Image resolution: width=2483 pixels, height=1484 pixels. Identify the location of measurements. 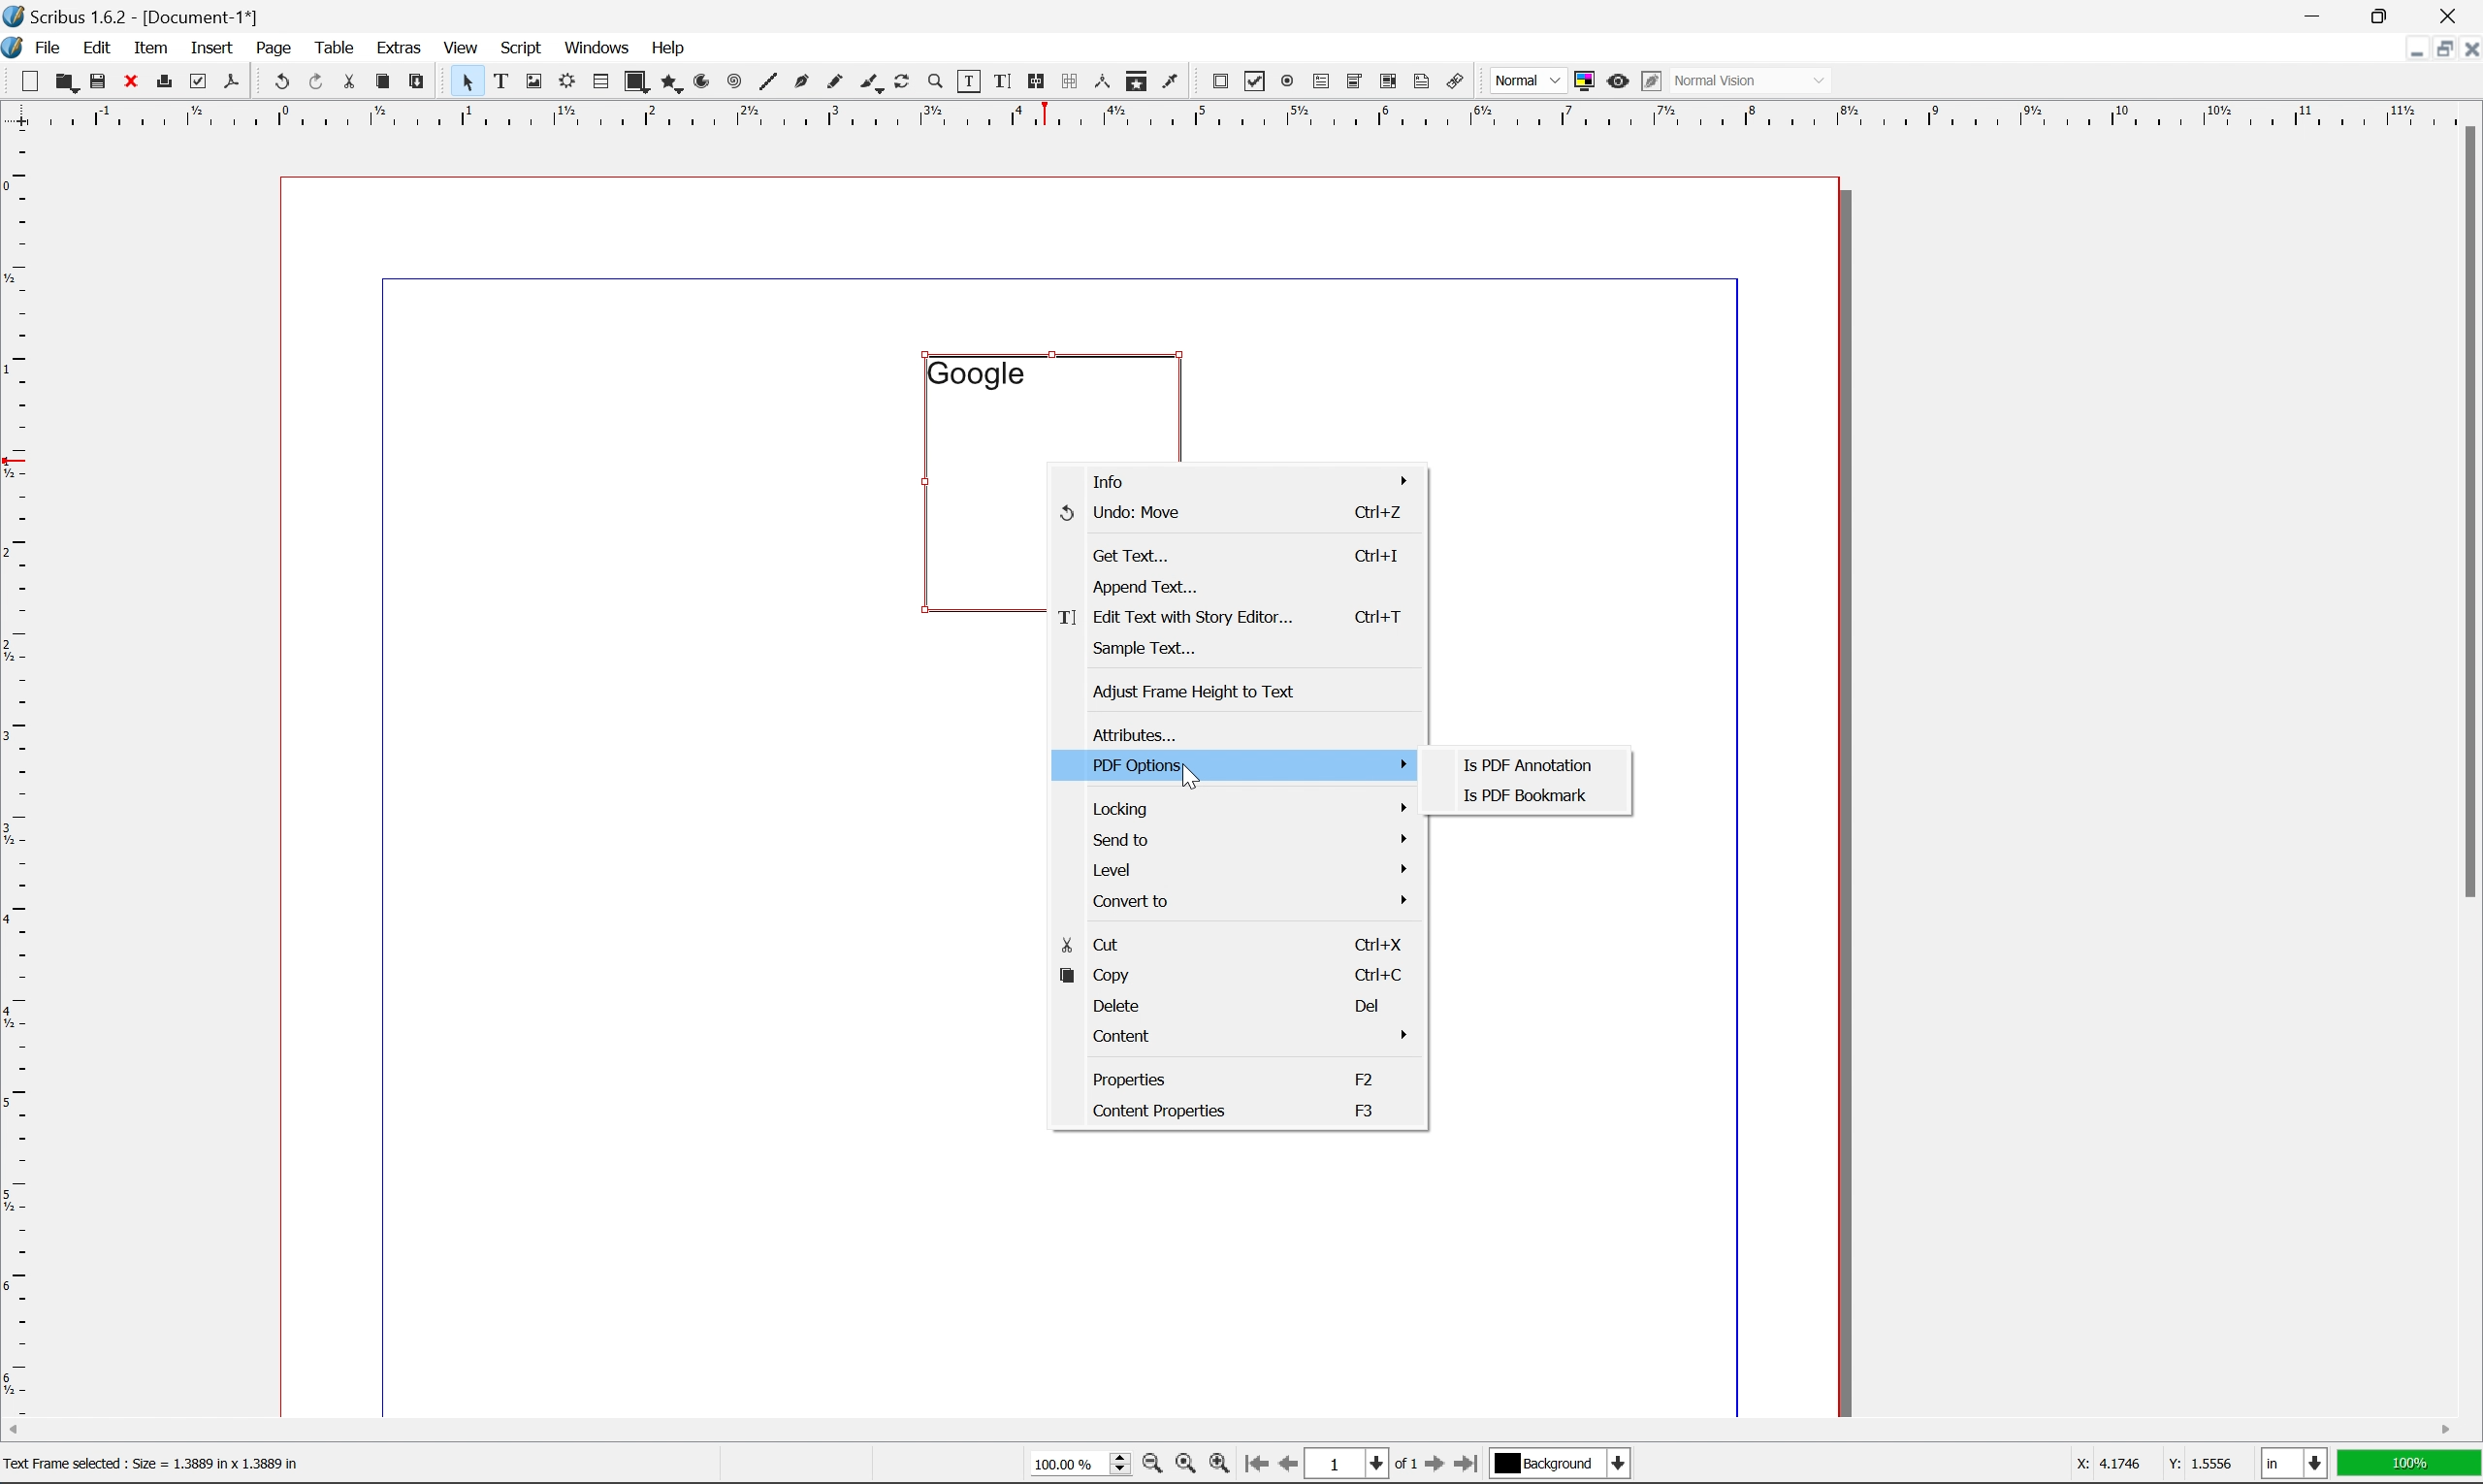
(1101, 81).